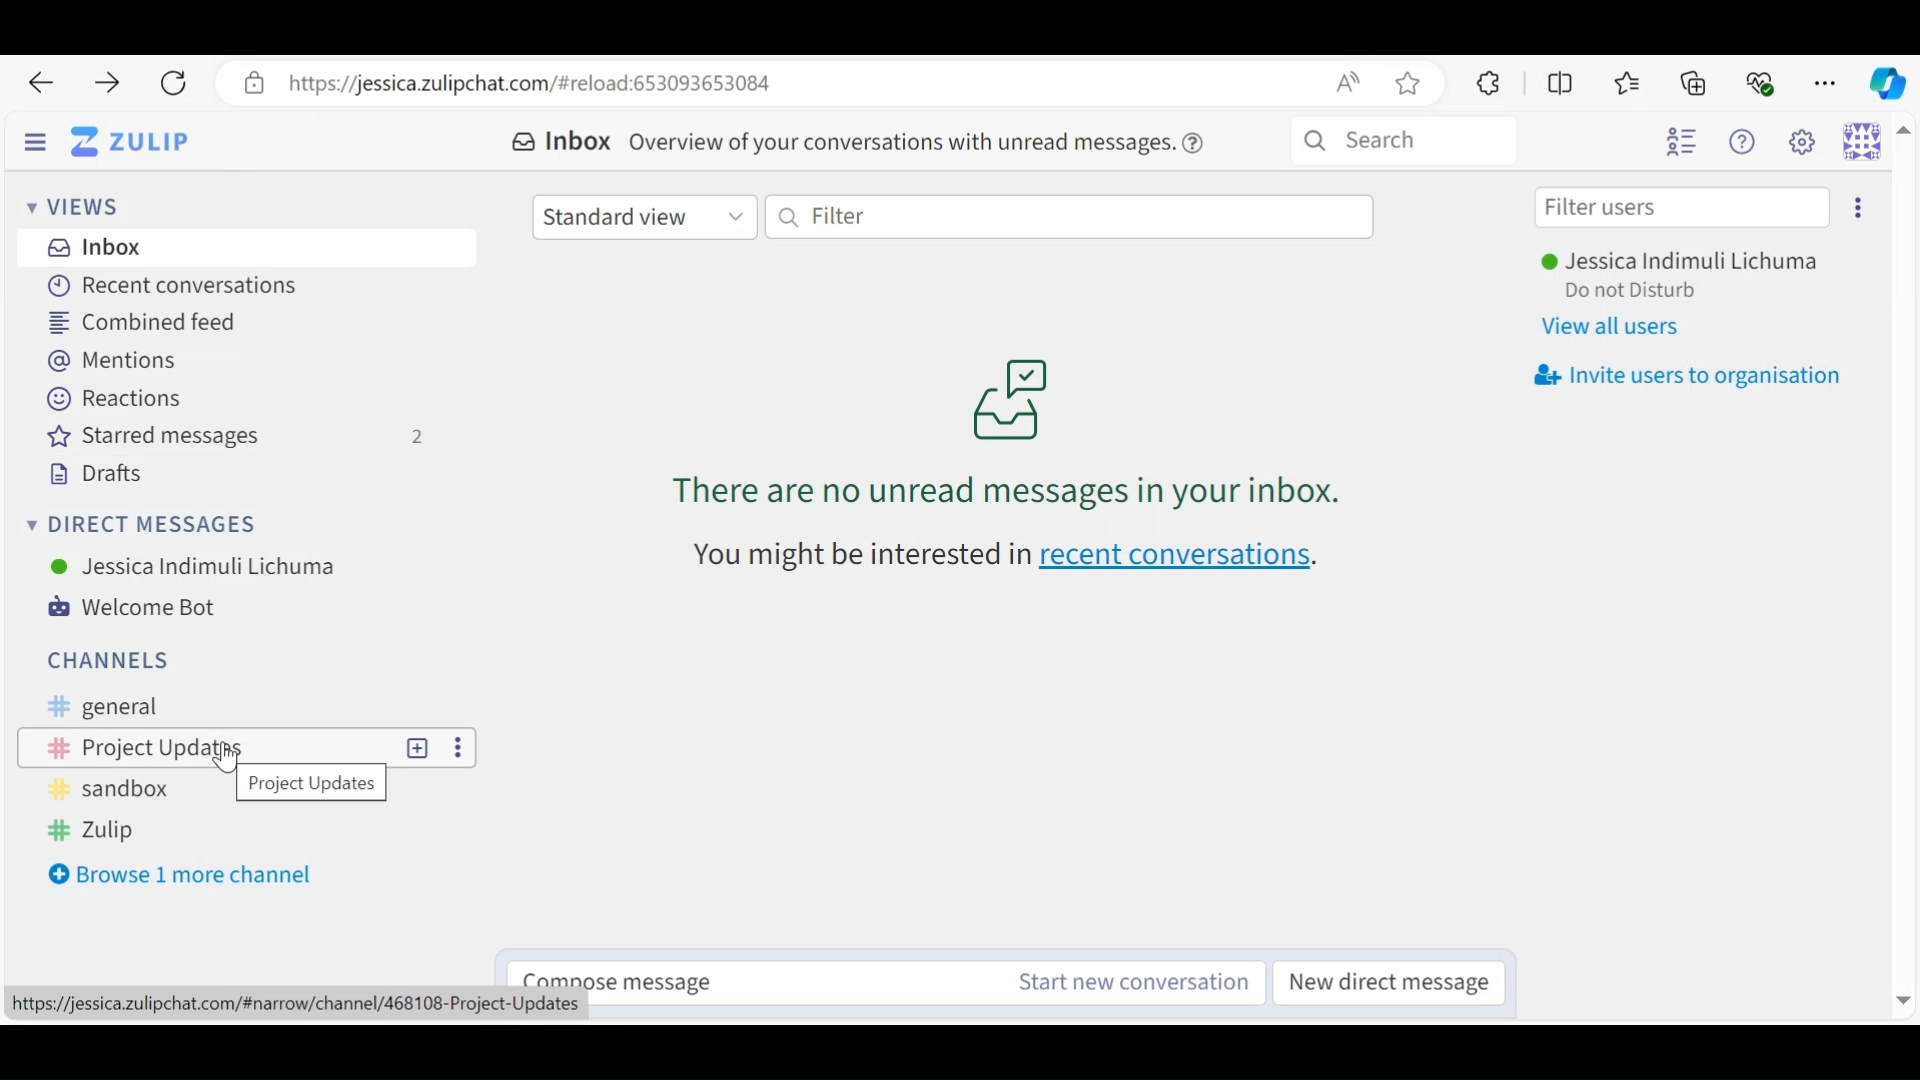 The height and width of the screenshot is (1080, 1920). I want to click on Go back, so click(40, 83).